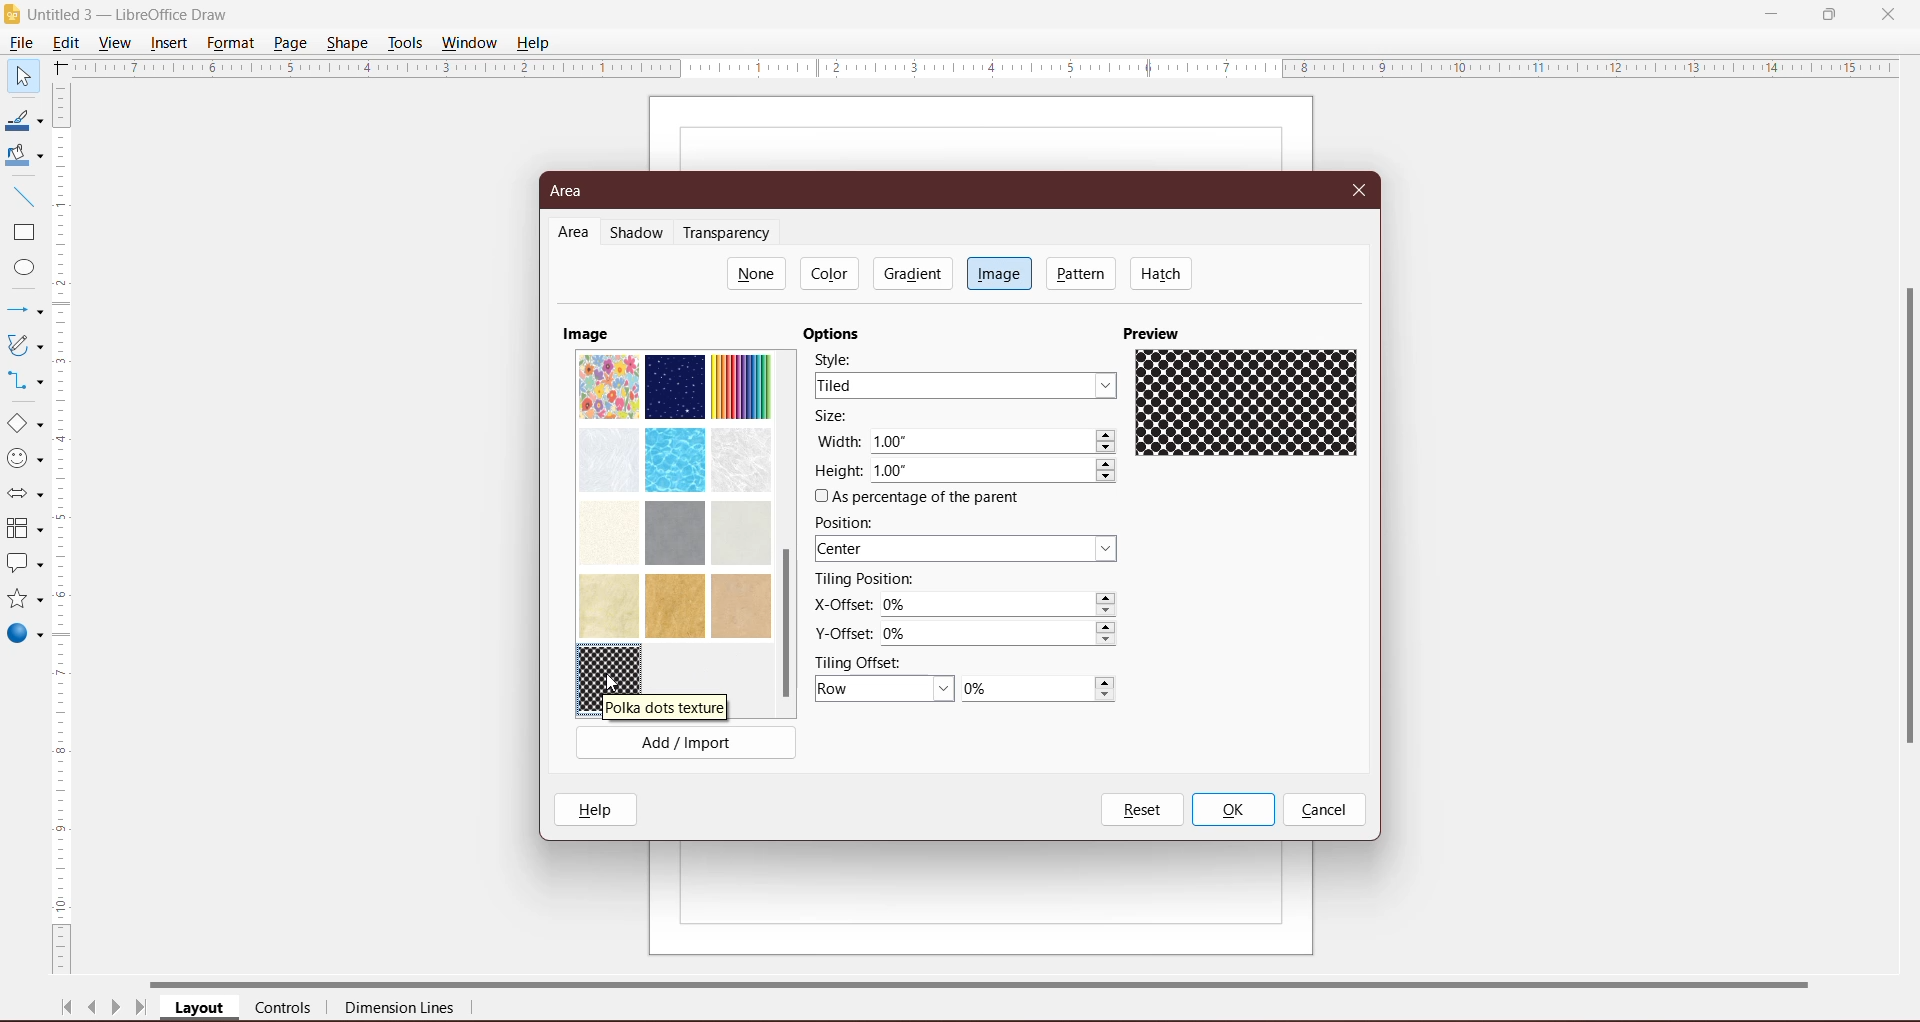  What do you see at coordinates (1004, 634) in the screenshot?
I see `Set the Y-Offset` at bounding box center [1004, 634].